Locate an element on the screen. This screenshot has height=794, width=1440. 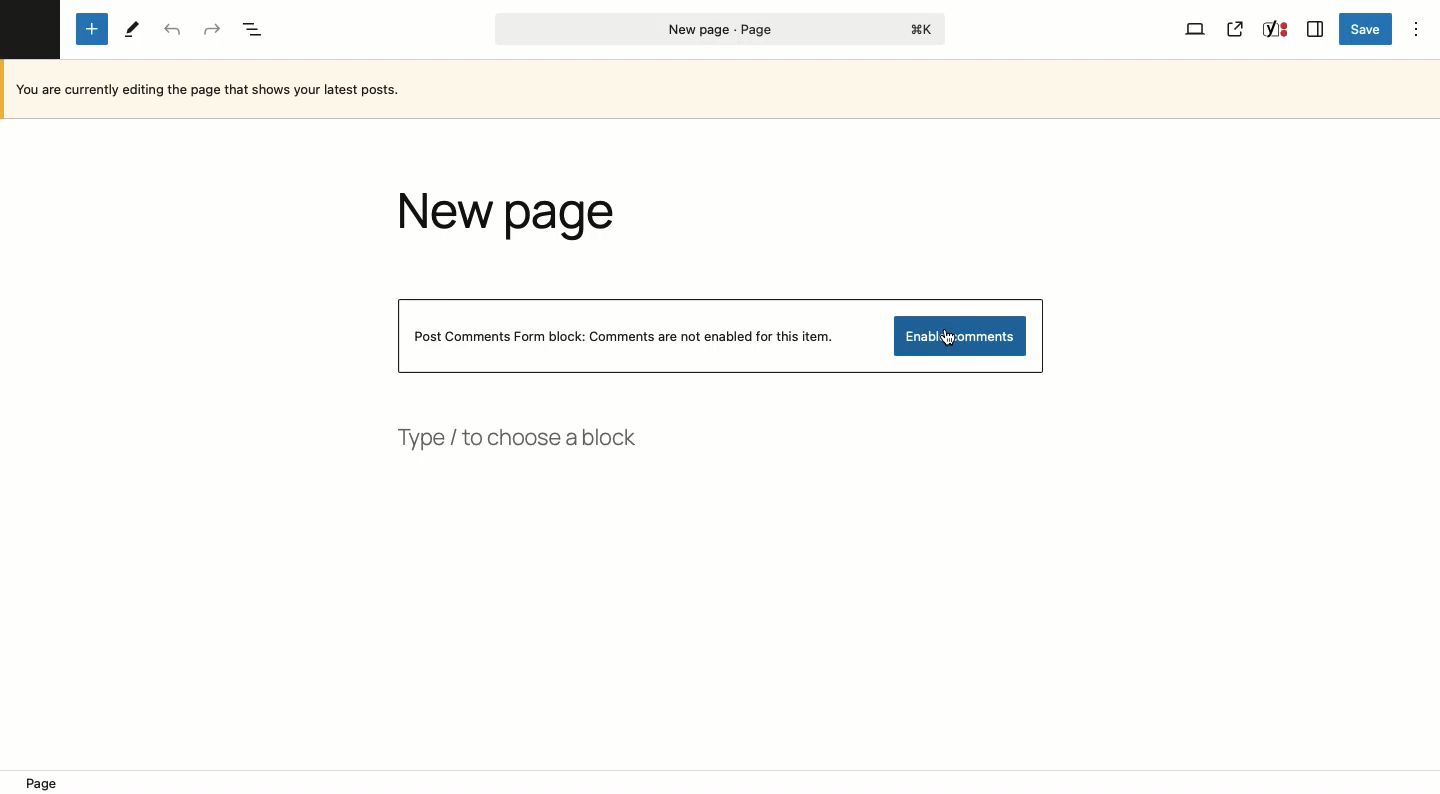
Enable comments is located at coordinates (961, 337).